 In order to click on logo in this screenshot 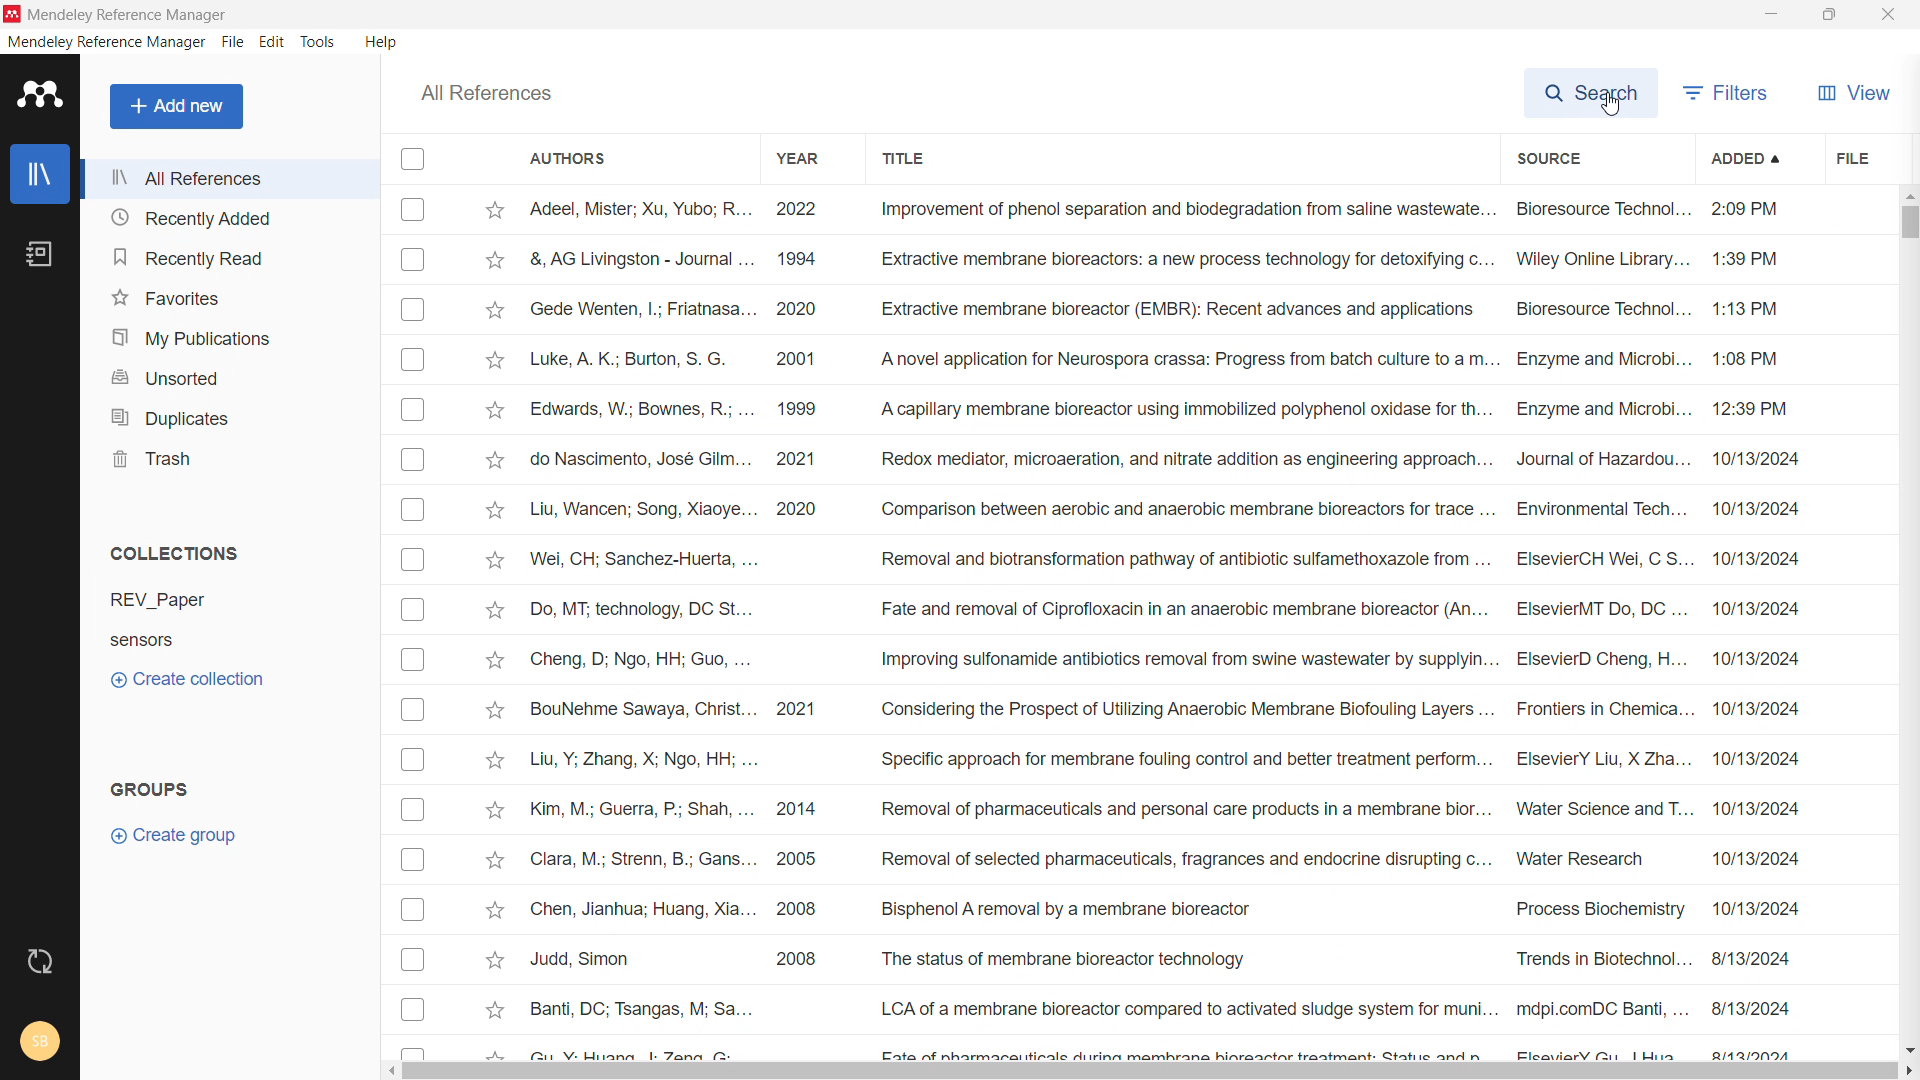, I will do `click(13, 14)`.